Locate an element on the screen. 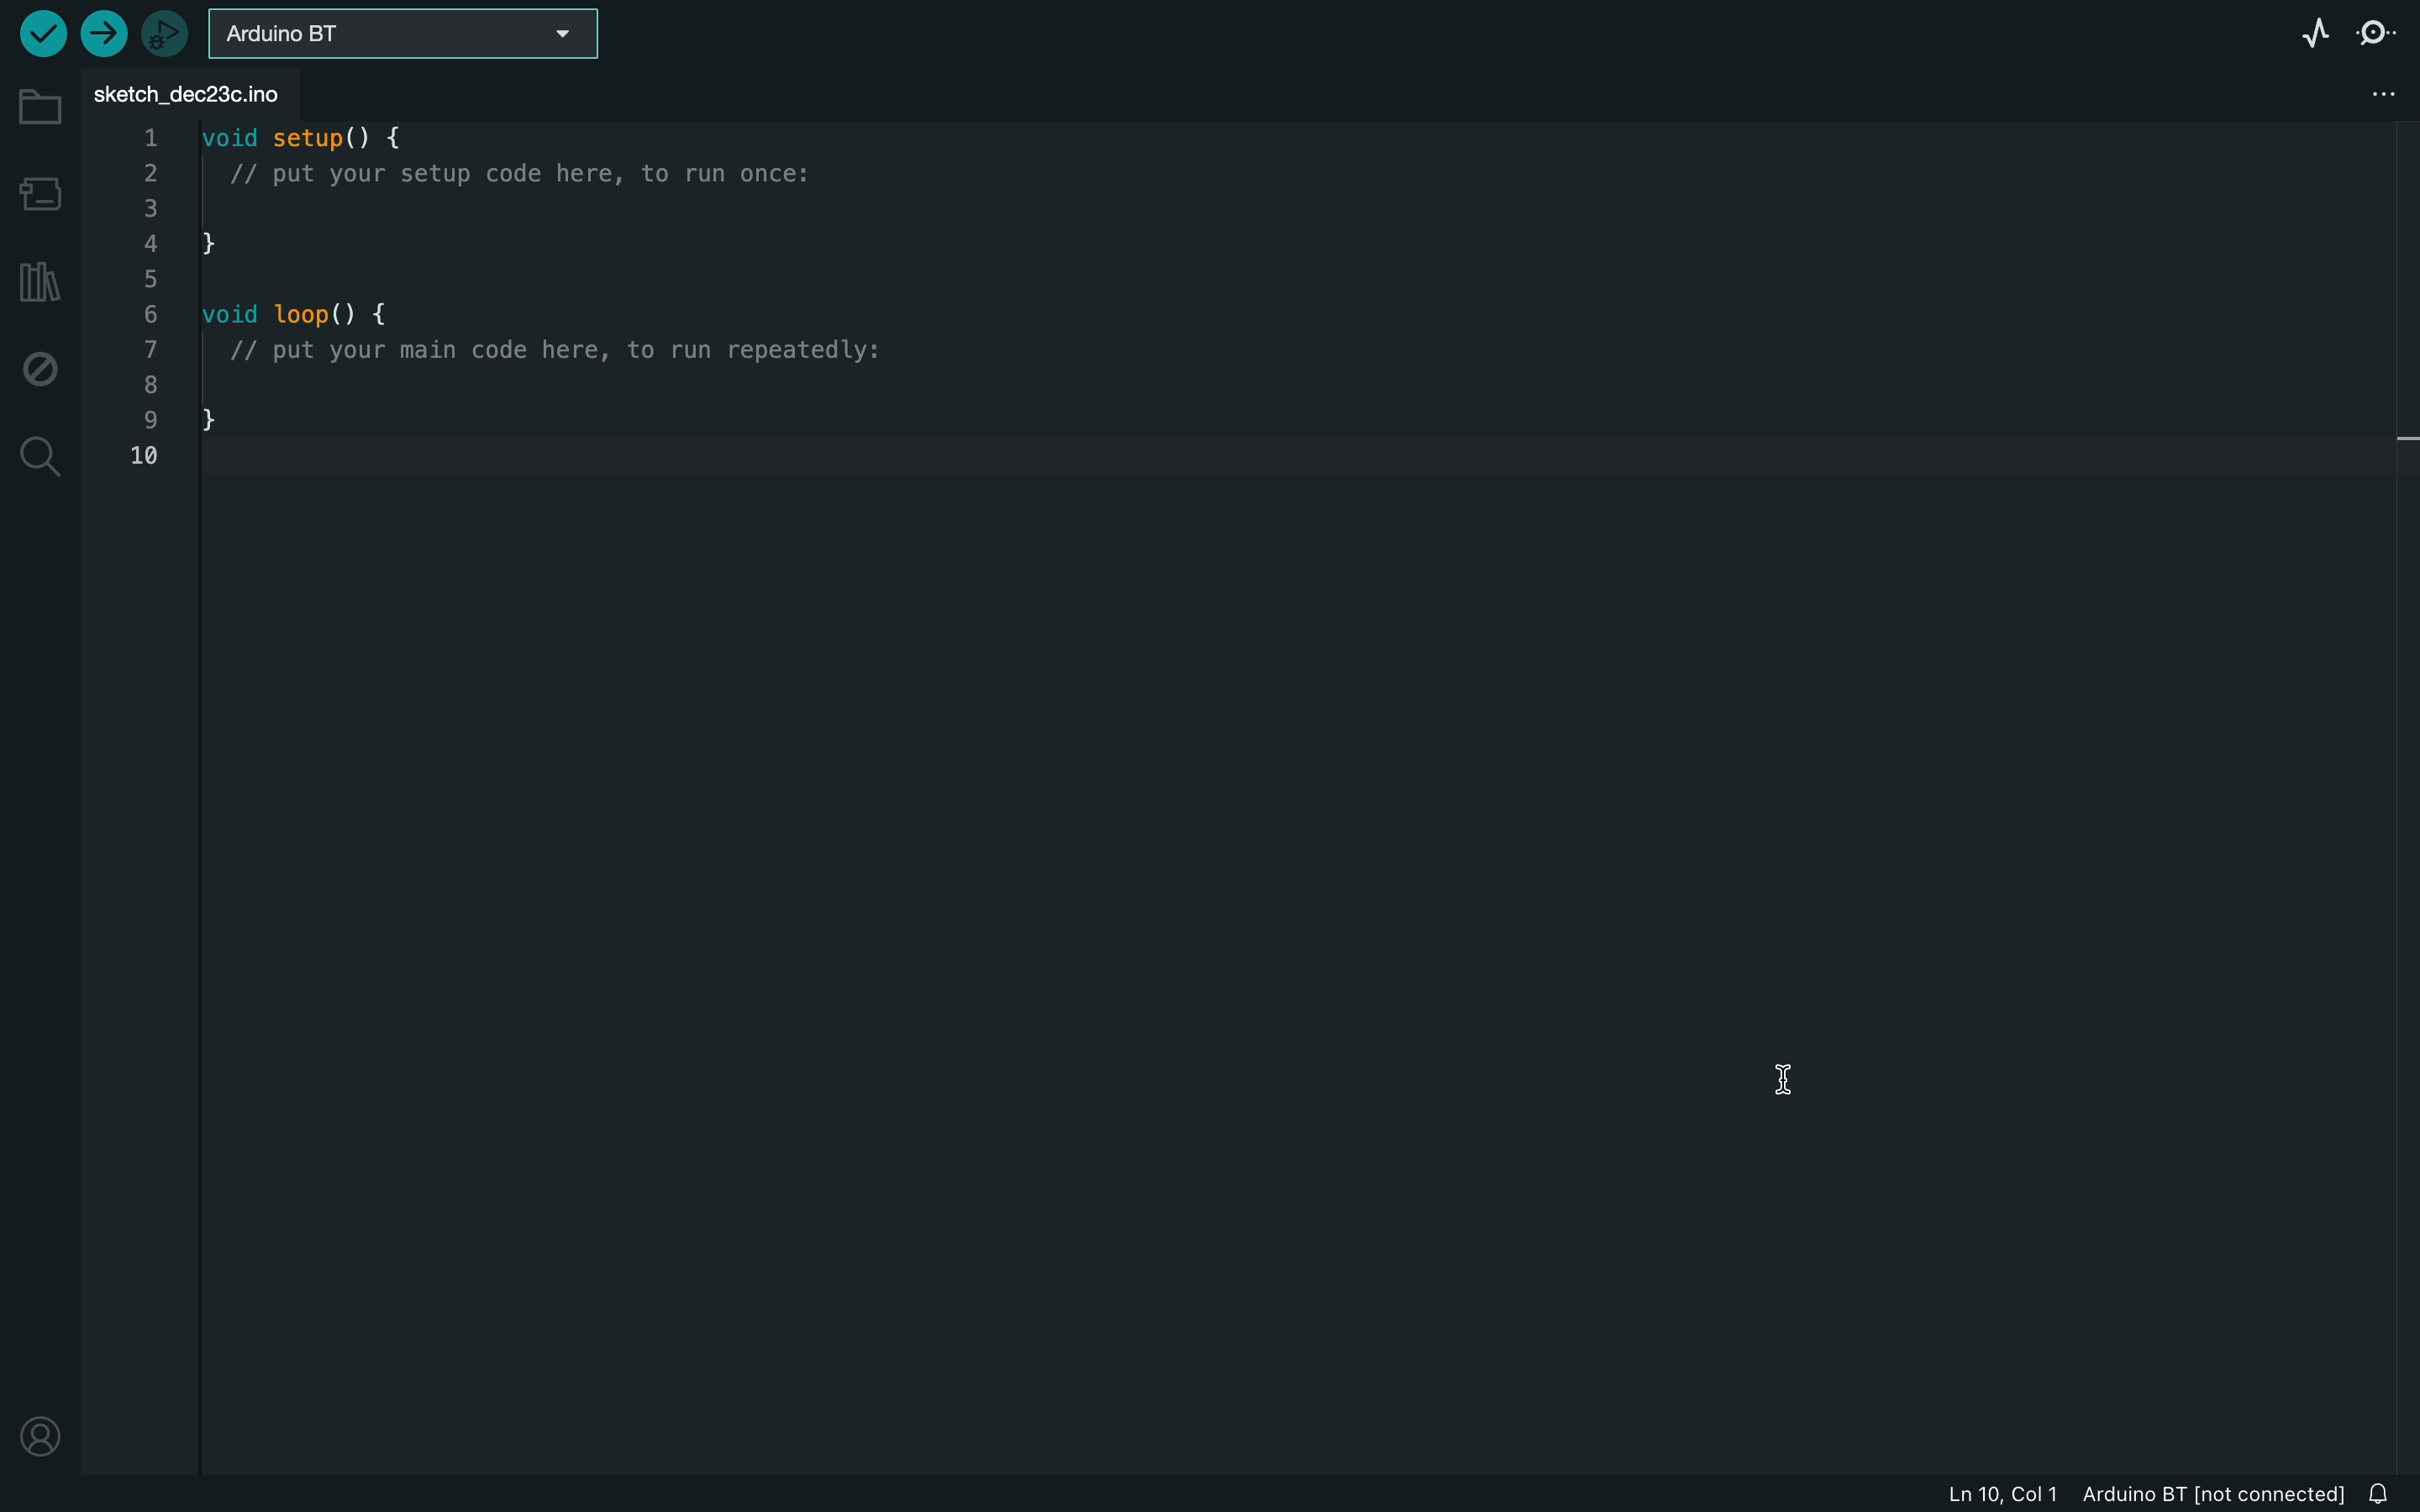 The width and height of the screenshot is (2420, 1512). debugger is located at coordinates (162, 33).